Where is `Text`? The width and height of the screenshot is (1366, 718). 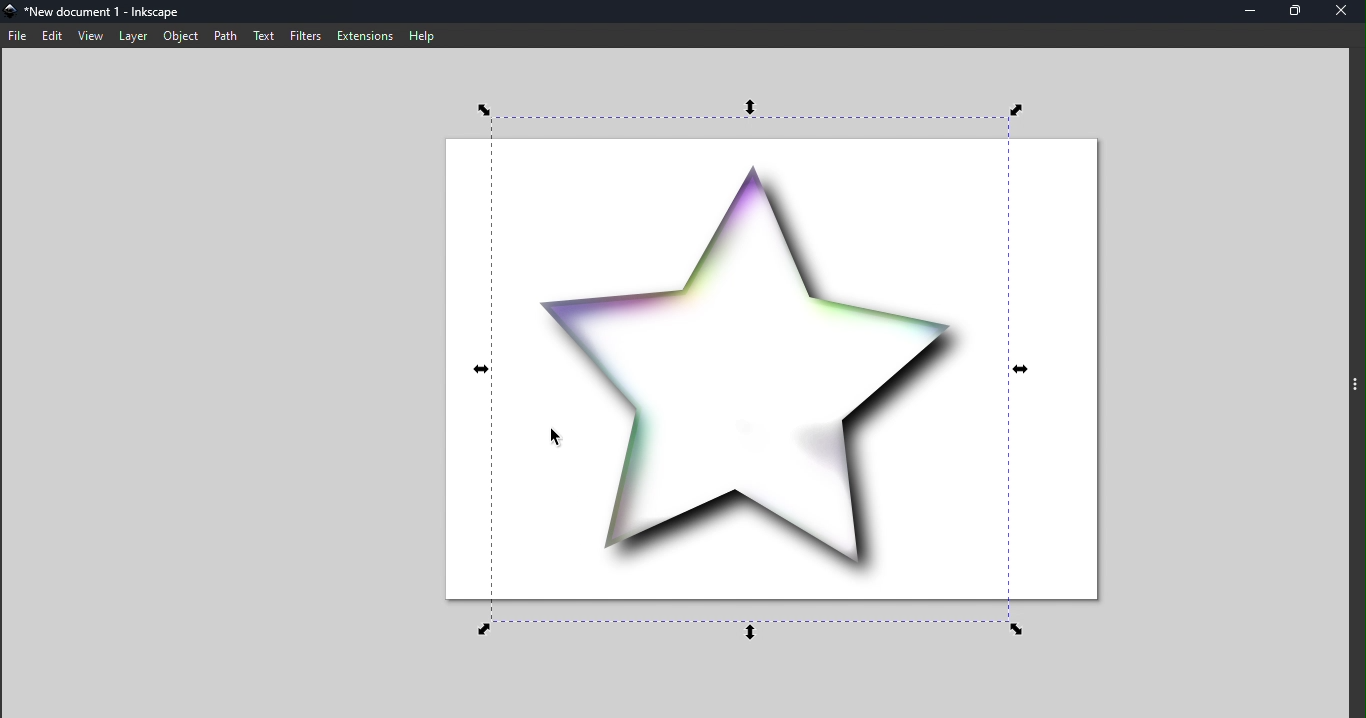 Text is located at coordinates (266, 37).